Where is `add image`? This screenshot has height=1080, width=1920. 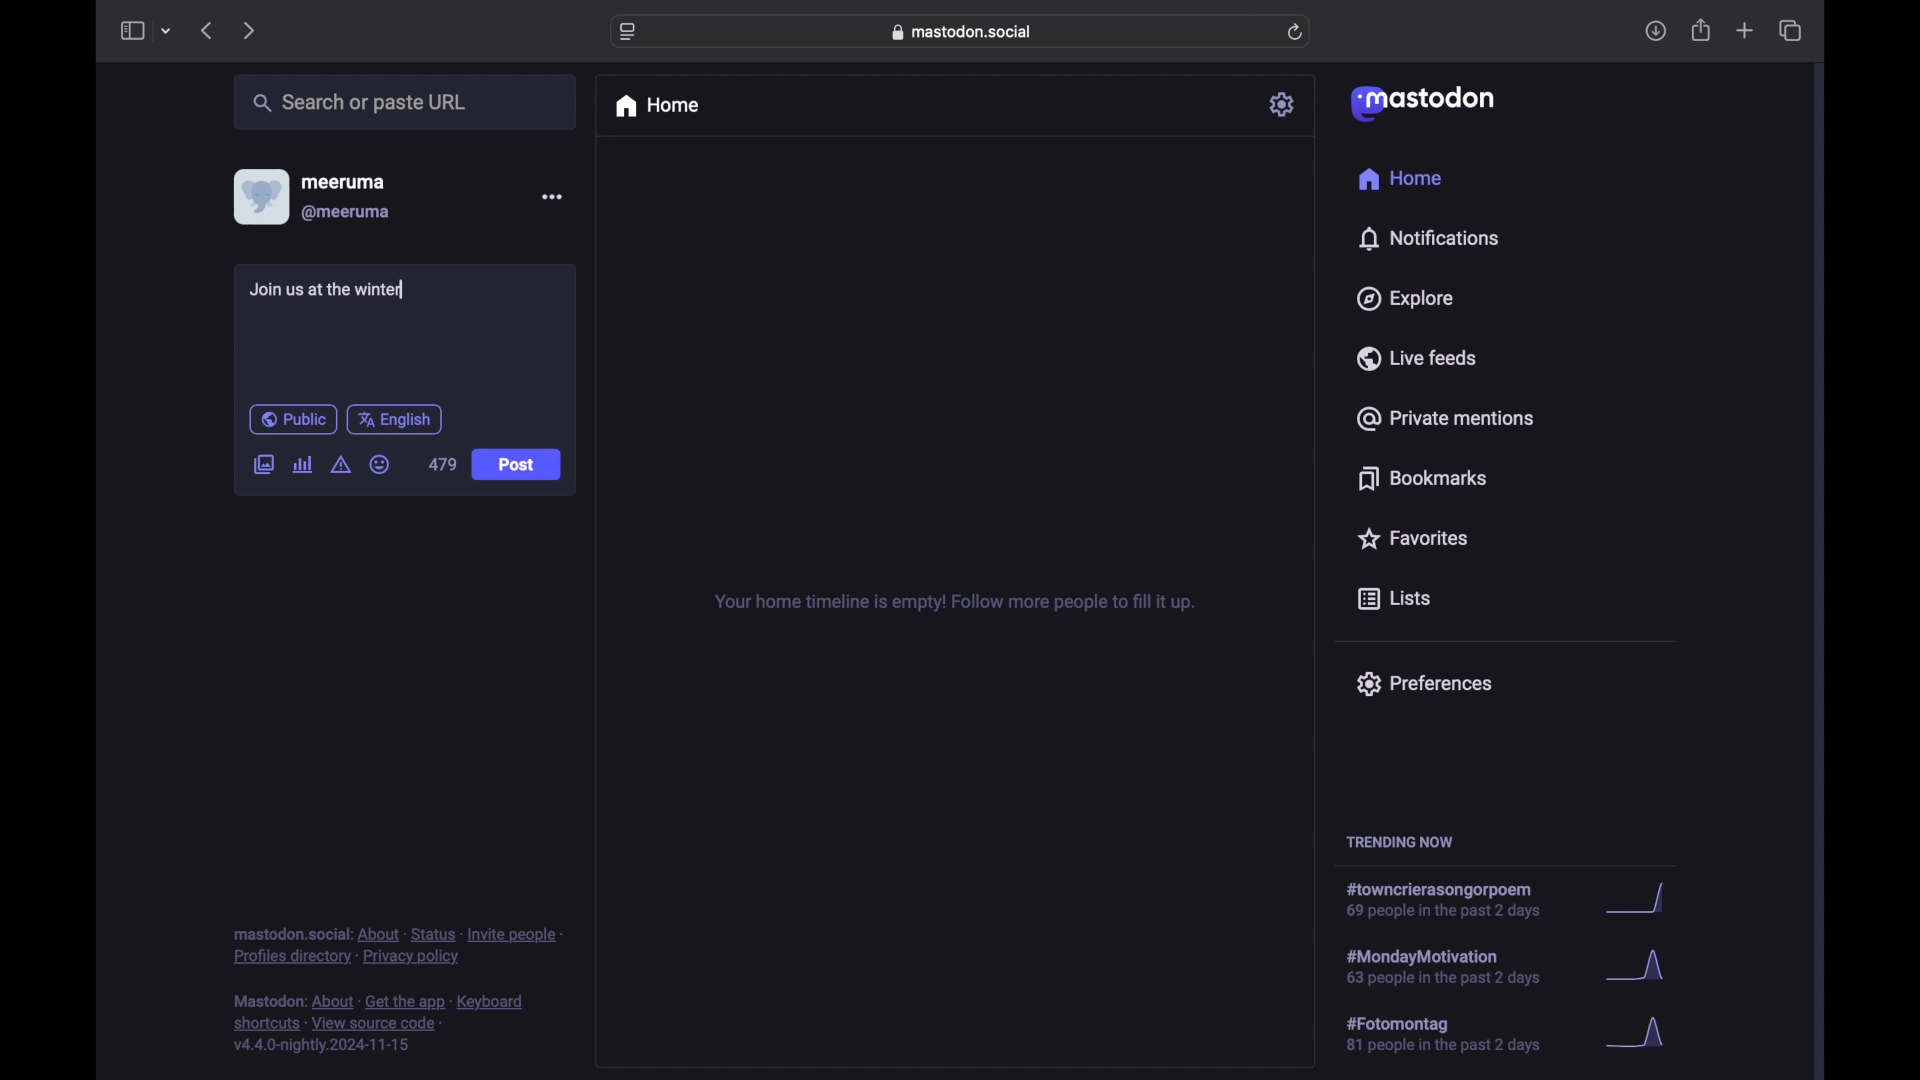 add image is located at coordinates (263, 466).